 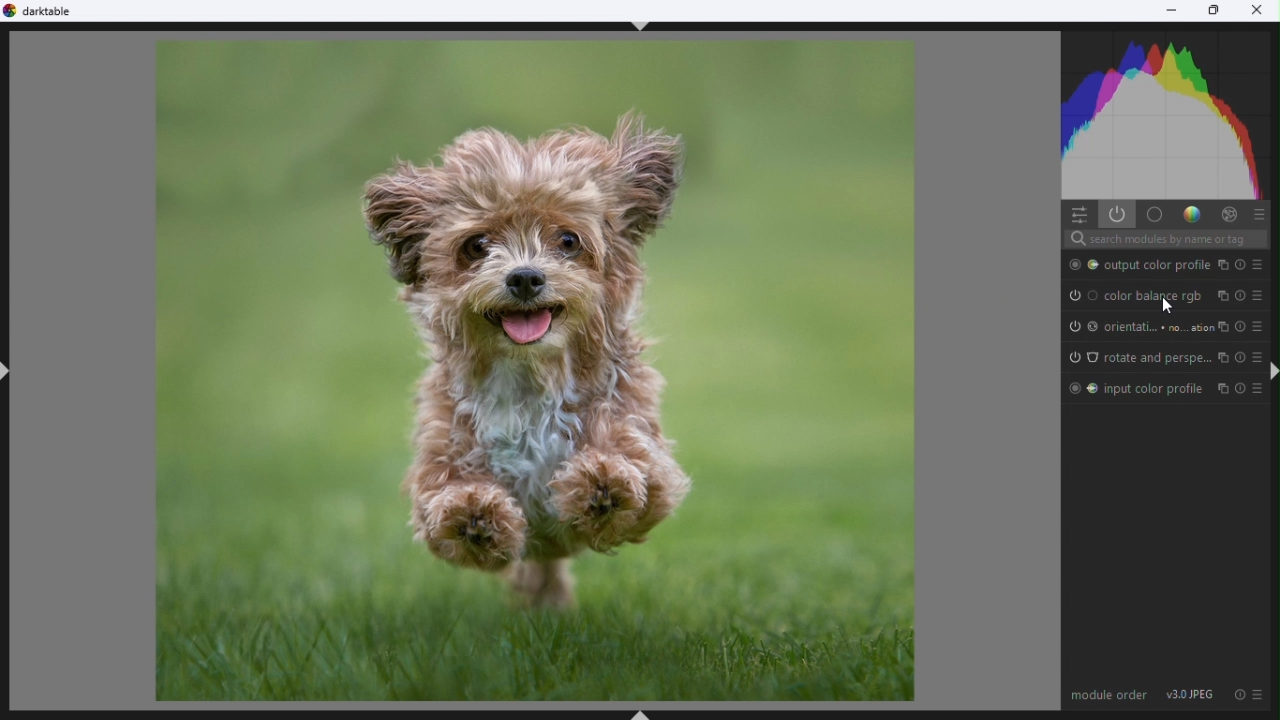 I want to click on reset, so click(x=1240, y=696).